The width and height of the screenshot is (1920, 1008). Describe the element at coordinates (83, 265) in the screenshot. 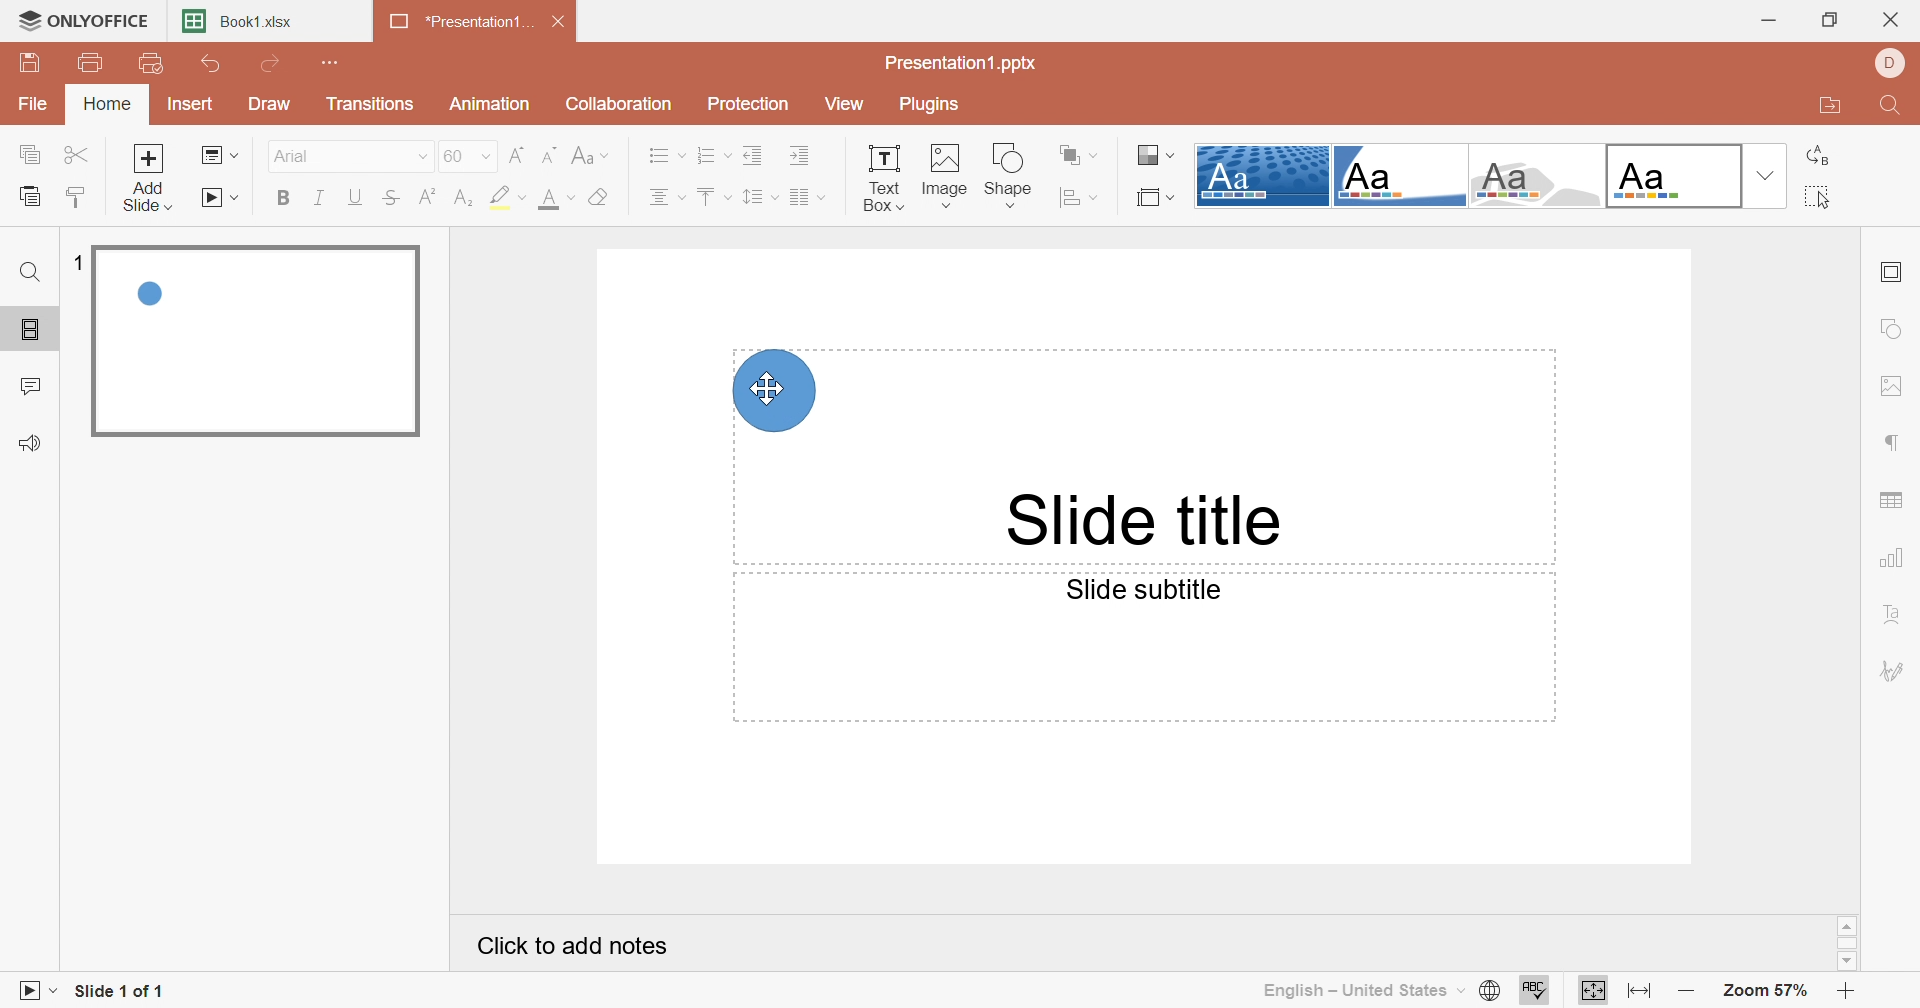

I see `1` at that location.